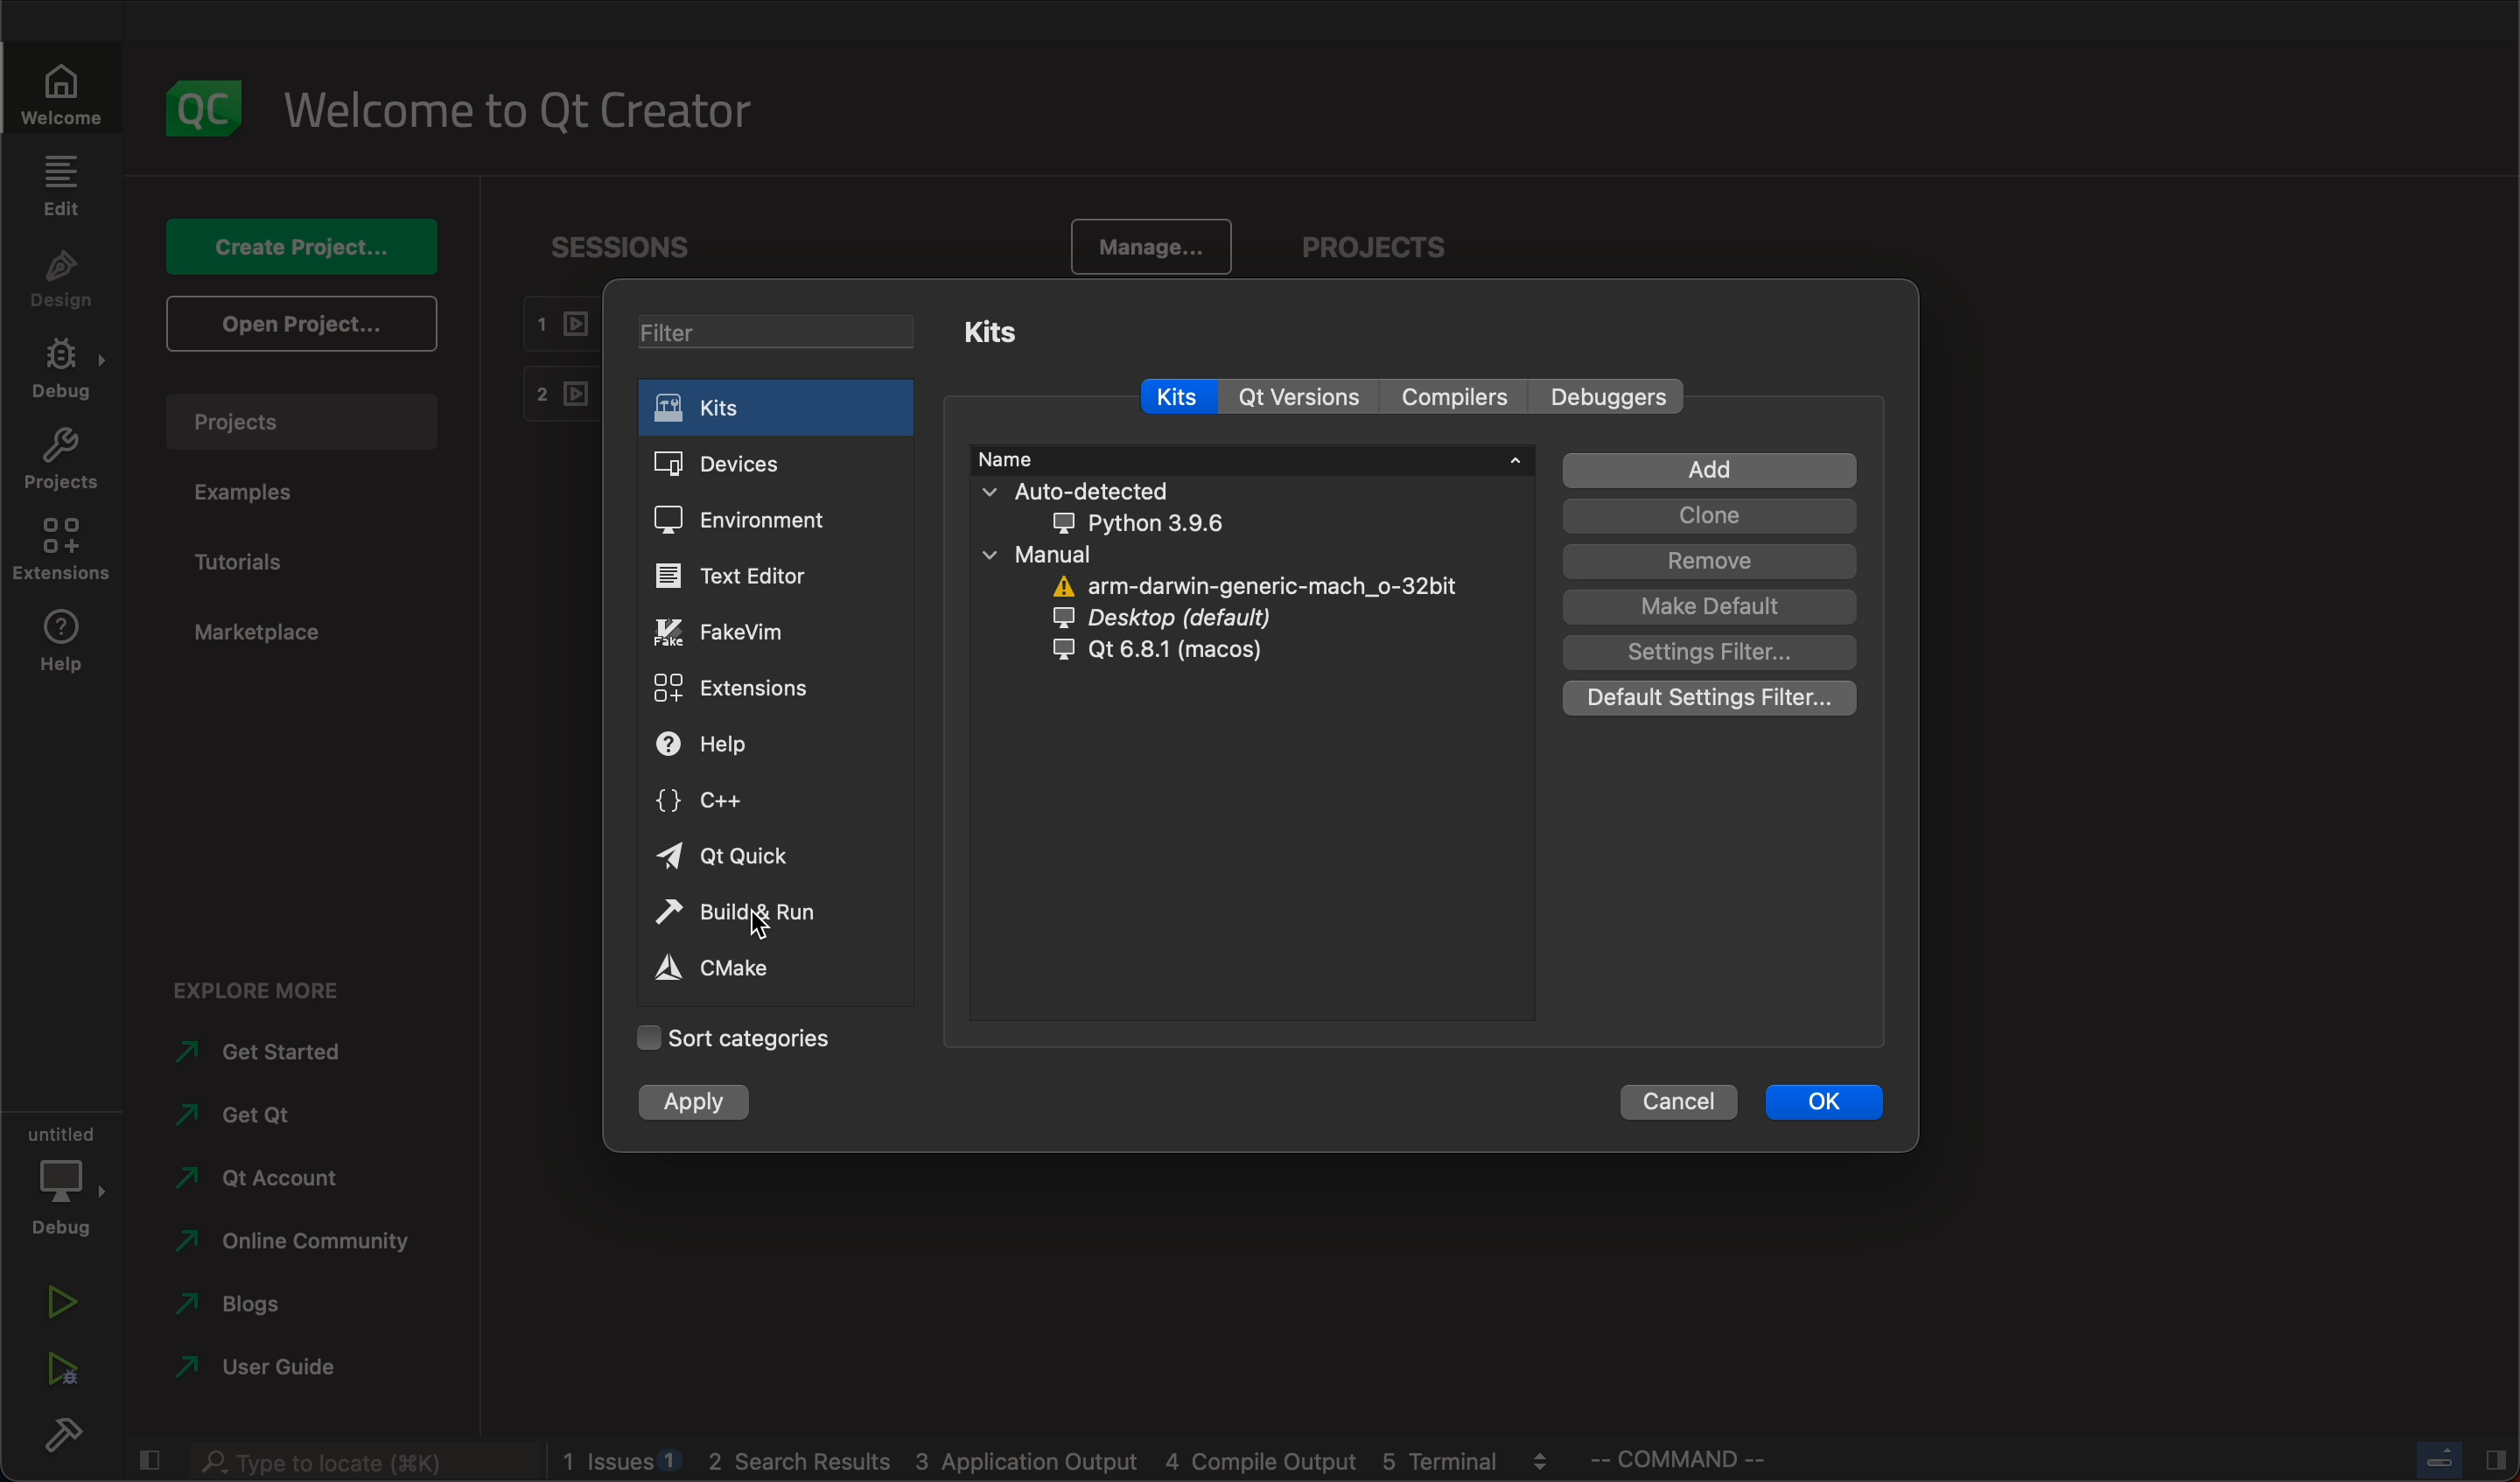  Describe the element at coordinates (1254, 461) in the screenshot. I see `name` at that location.